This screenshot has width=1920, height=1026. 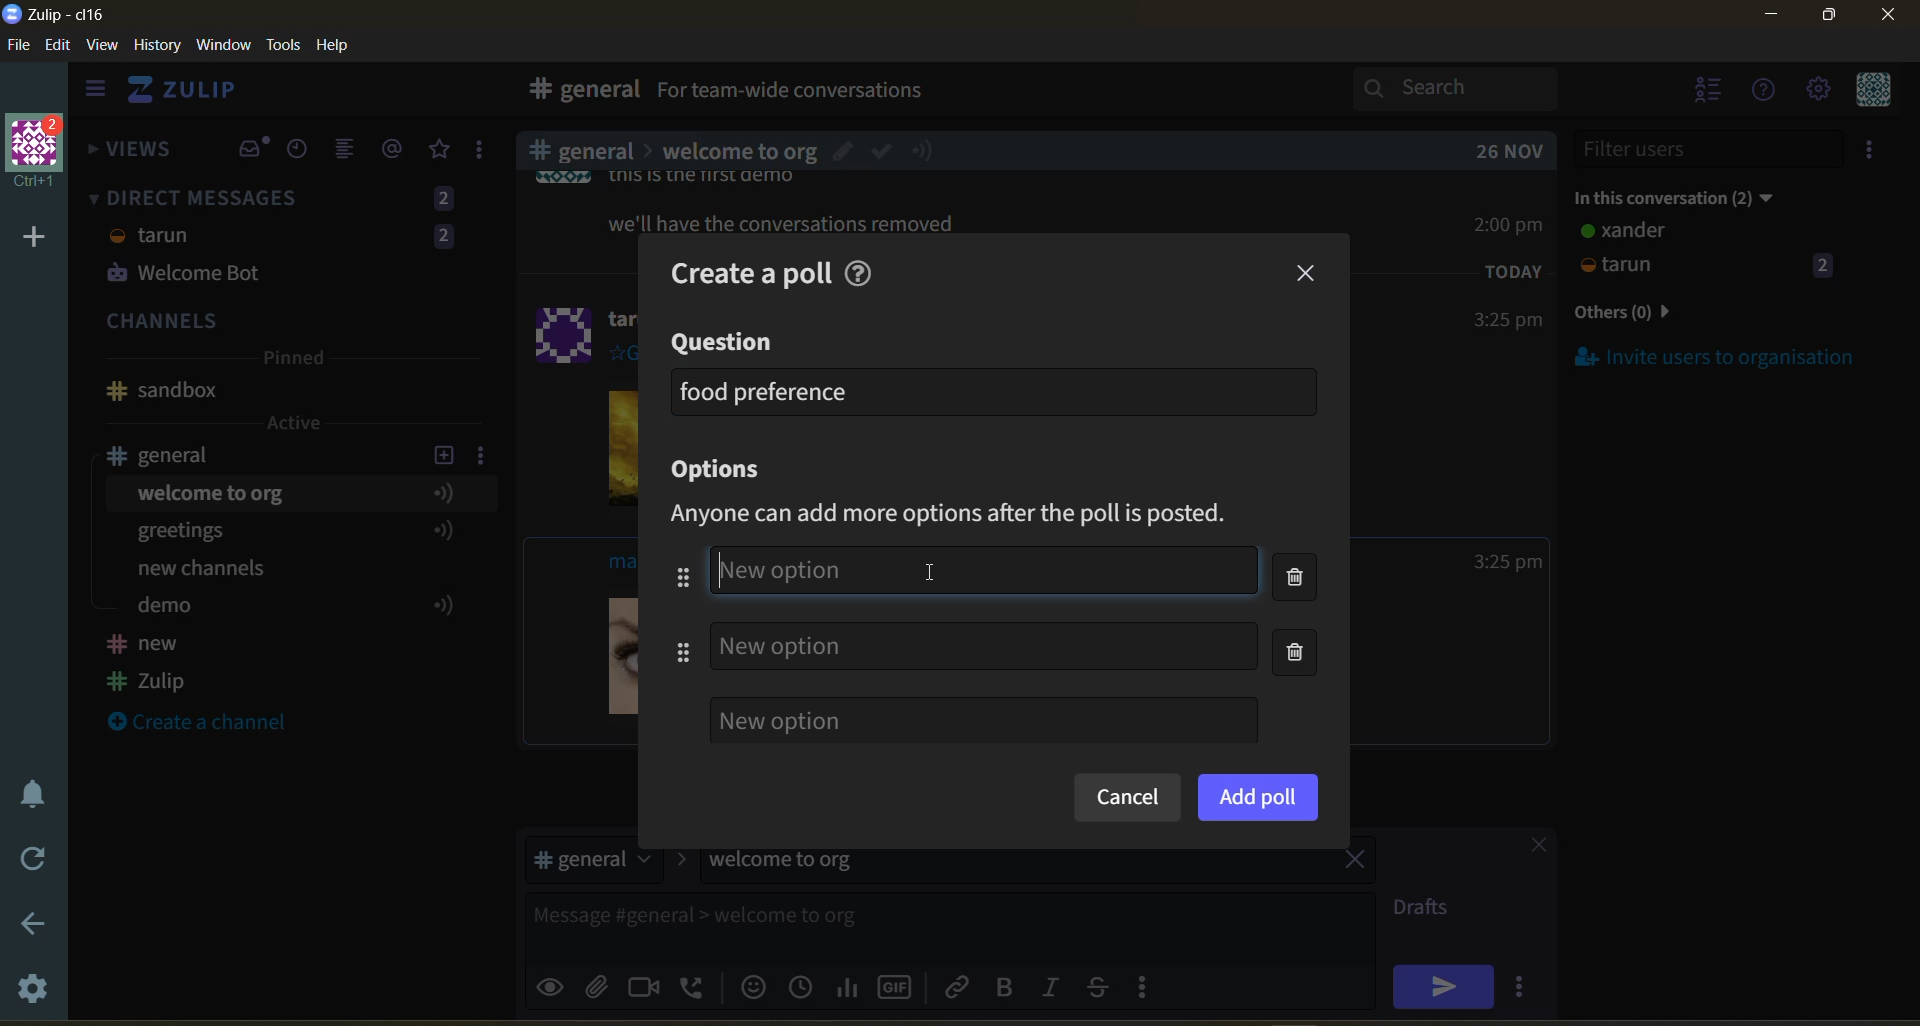 I want to click on favorites, so click(x=441, y=150).